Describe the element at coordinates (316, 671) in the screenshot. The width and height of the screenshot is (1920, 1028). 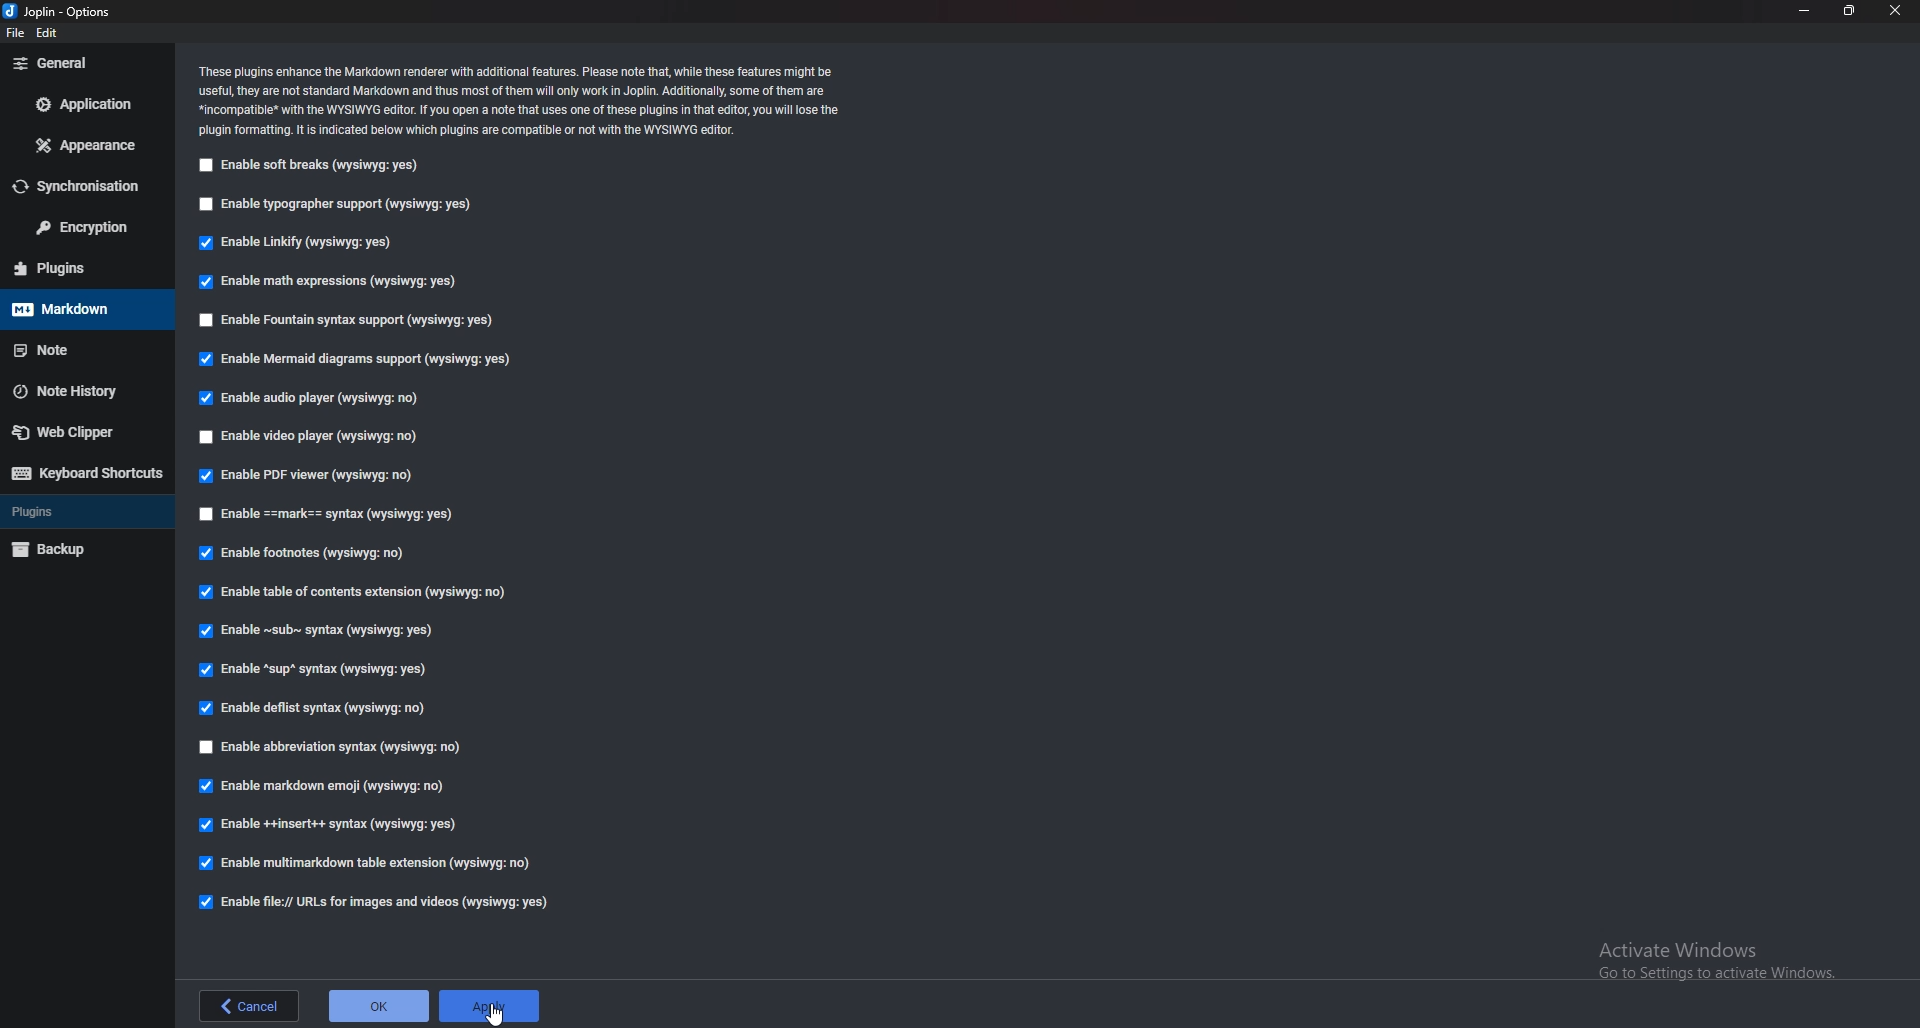
I see `Enable sup syntax` at that location.